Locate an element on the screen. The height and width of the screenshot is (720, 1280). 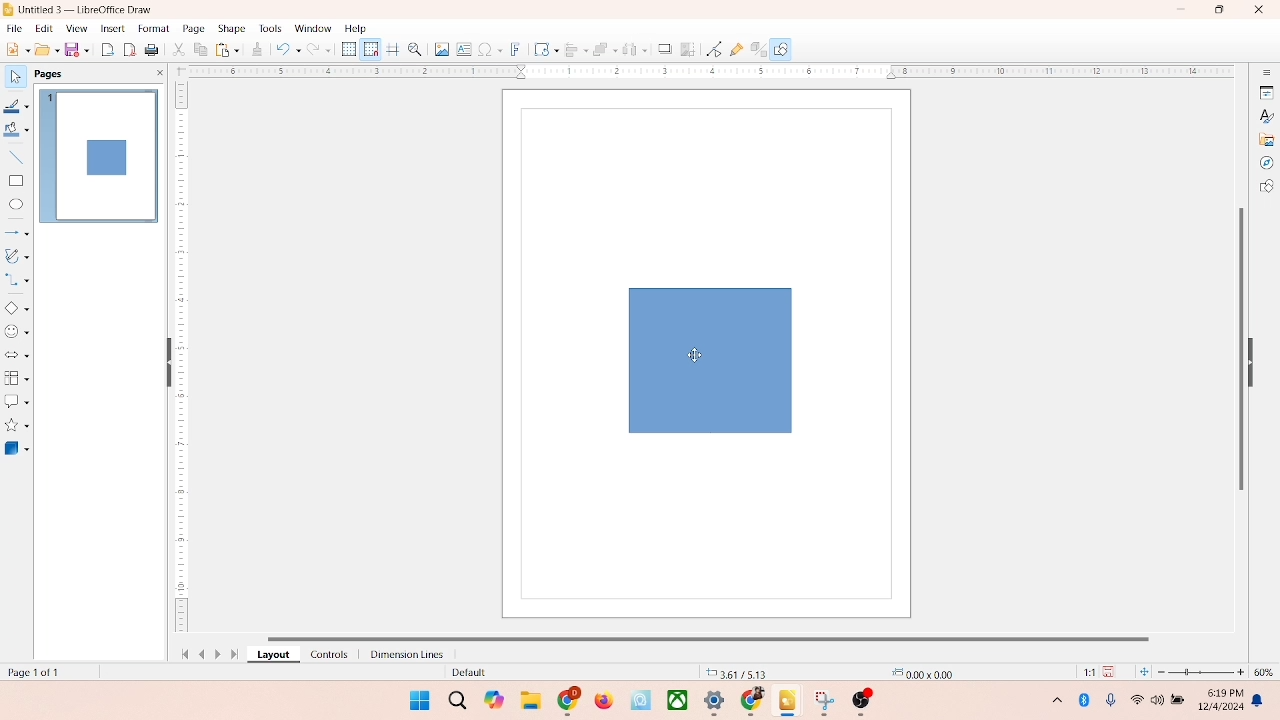
help is located at coordinates (356, 28).